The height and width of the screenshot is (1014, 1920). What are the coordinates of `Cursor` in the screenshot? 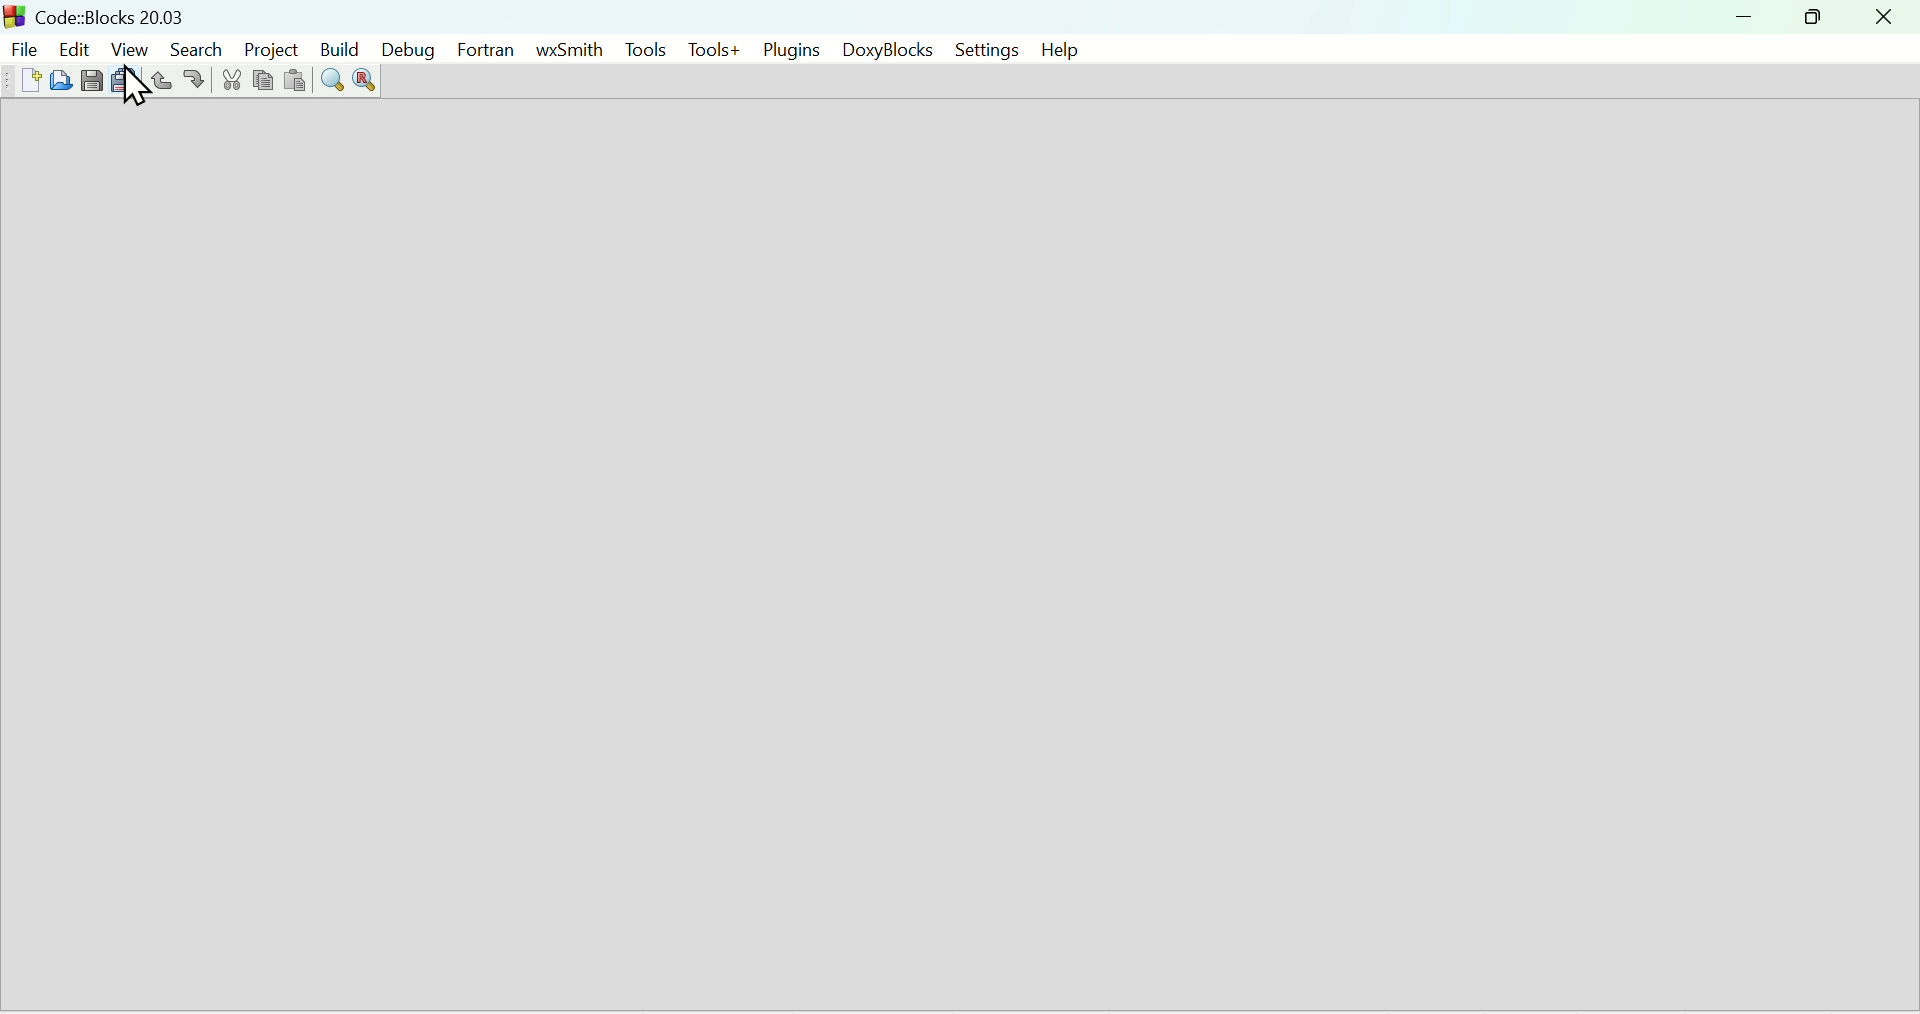 It's located at (142, 87).